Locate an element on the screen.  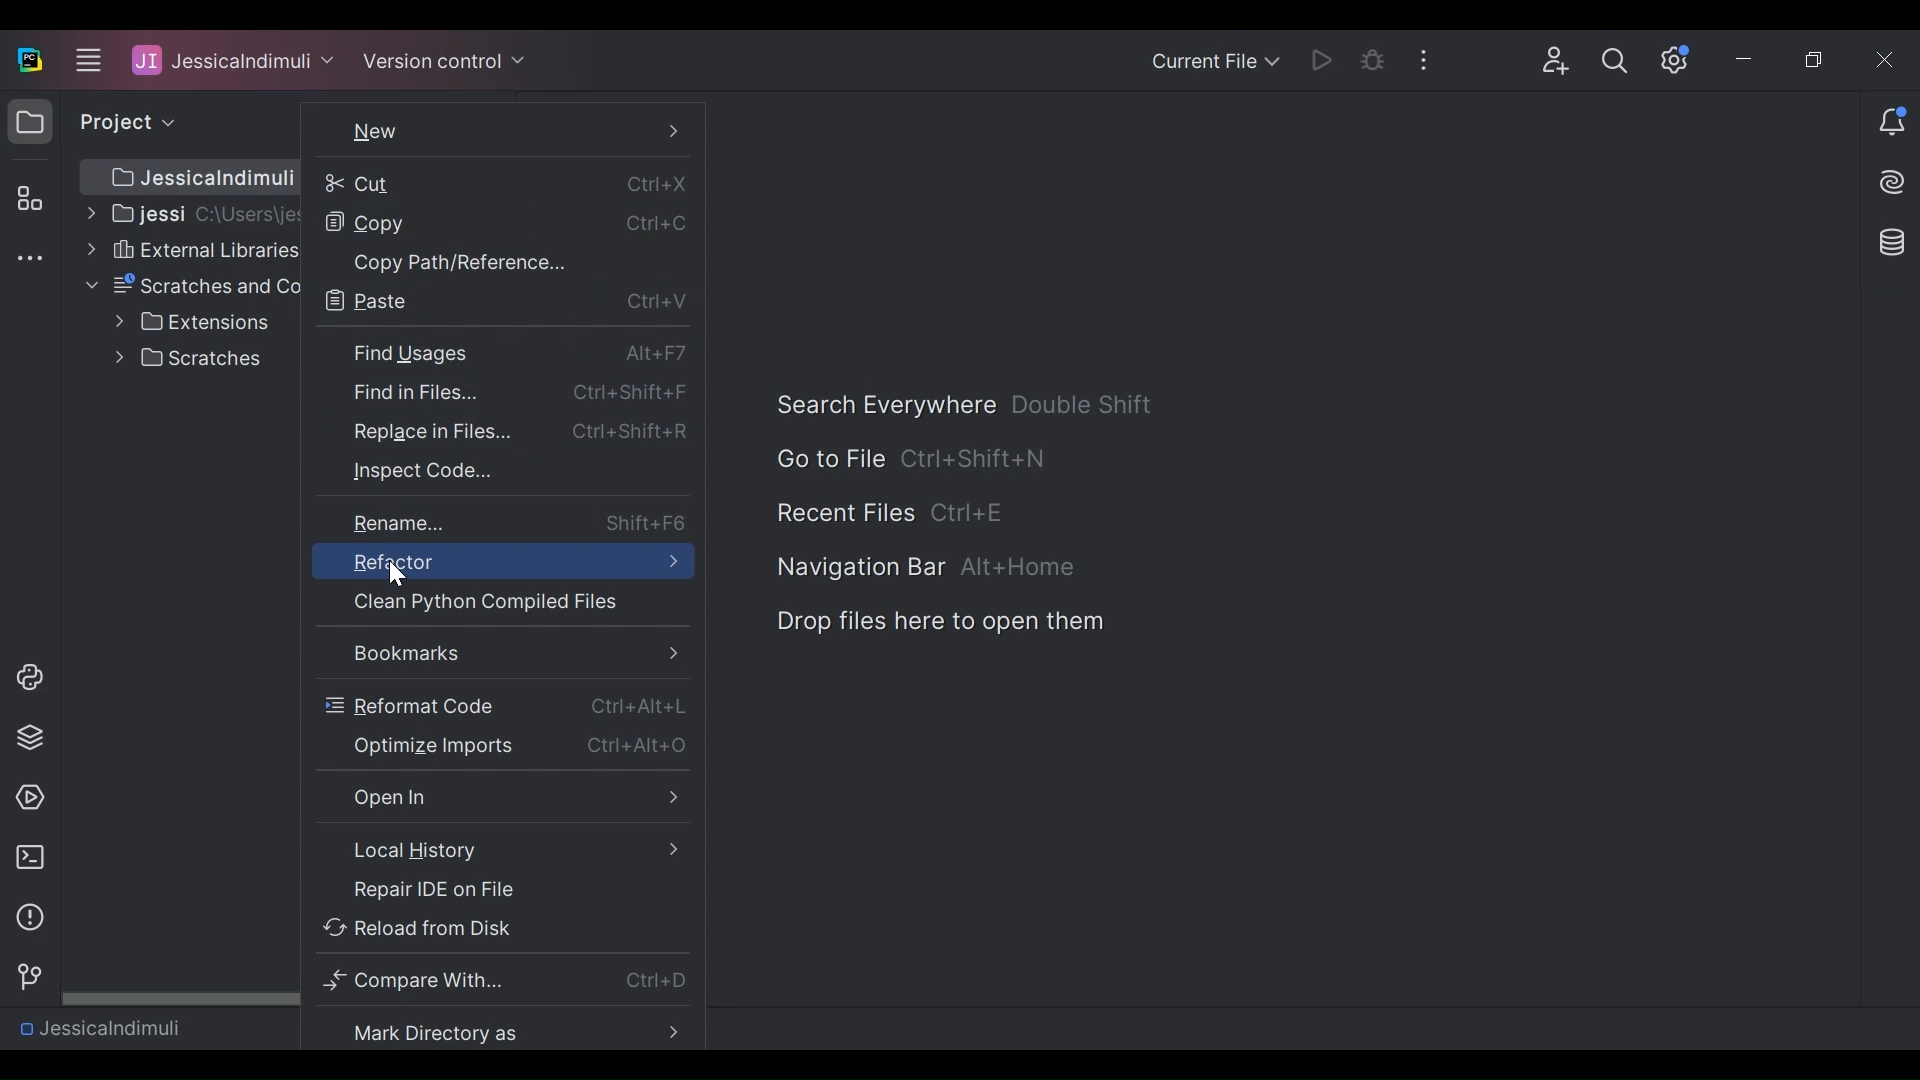
External Libraries is located at coordinates (191, 249).